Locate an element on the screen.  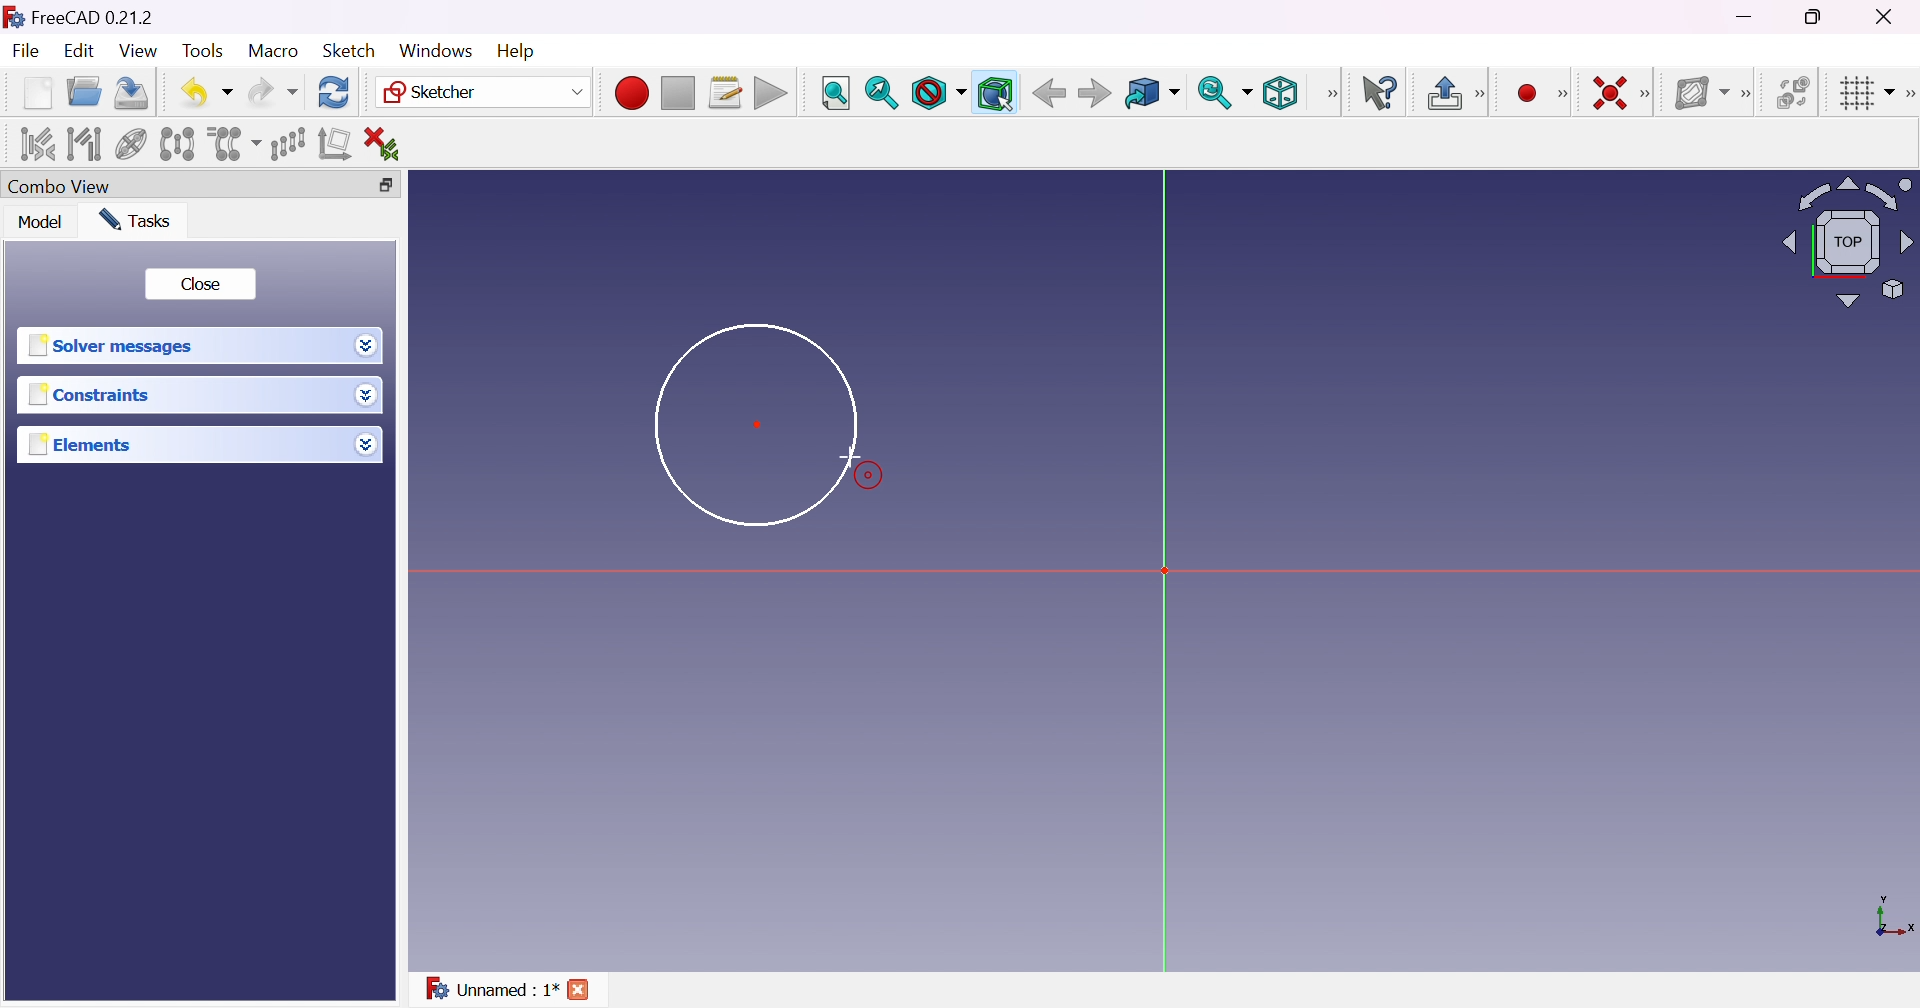
Close is located at coordinates (1894, 16).